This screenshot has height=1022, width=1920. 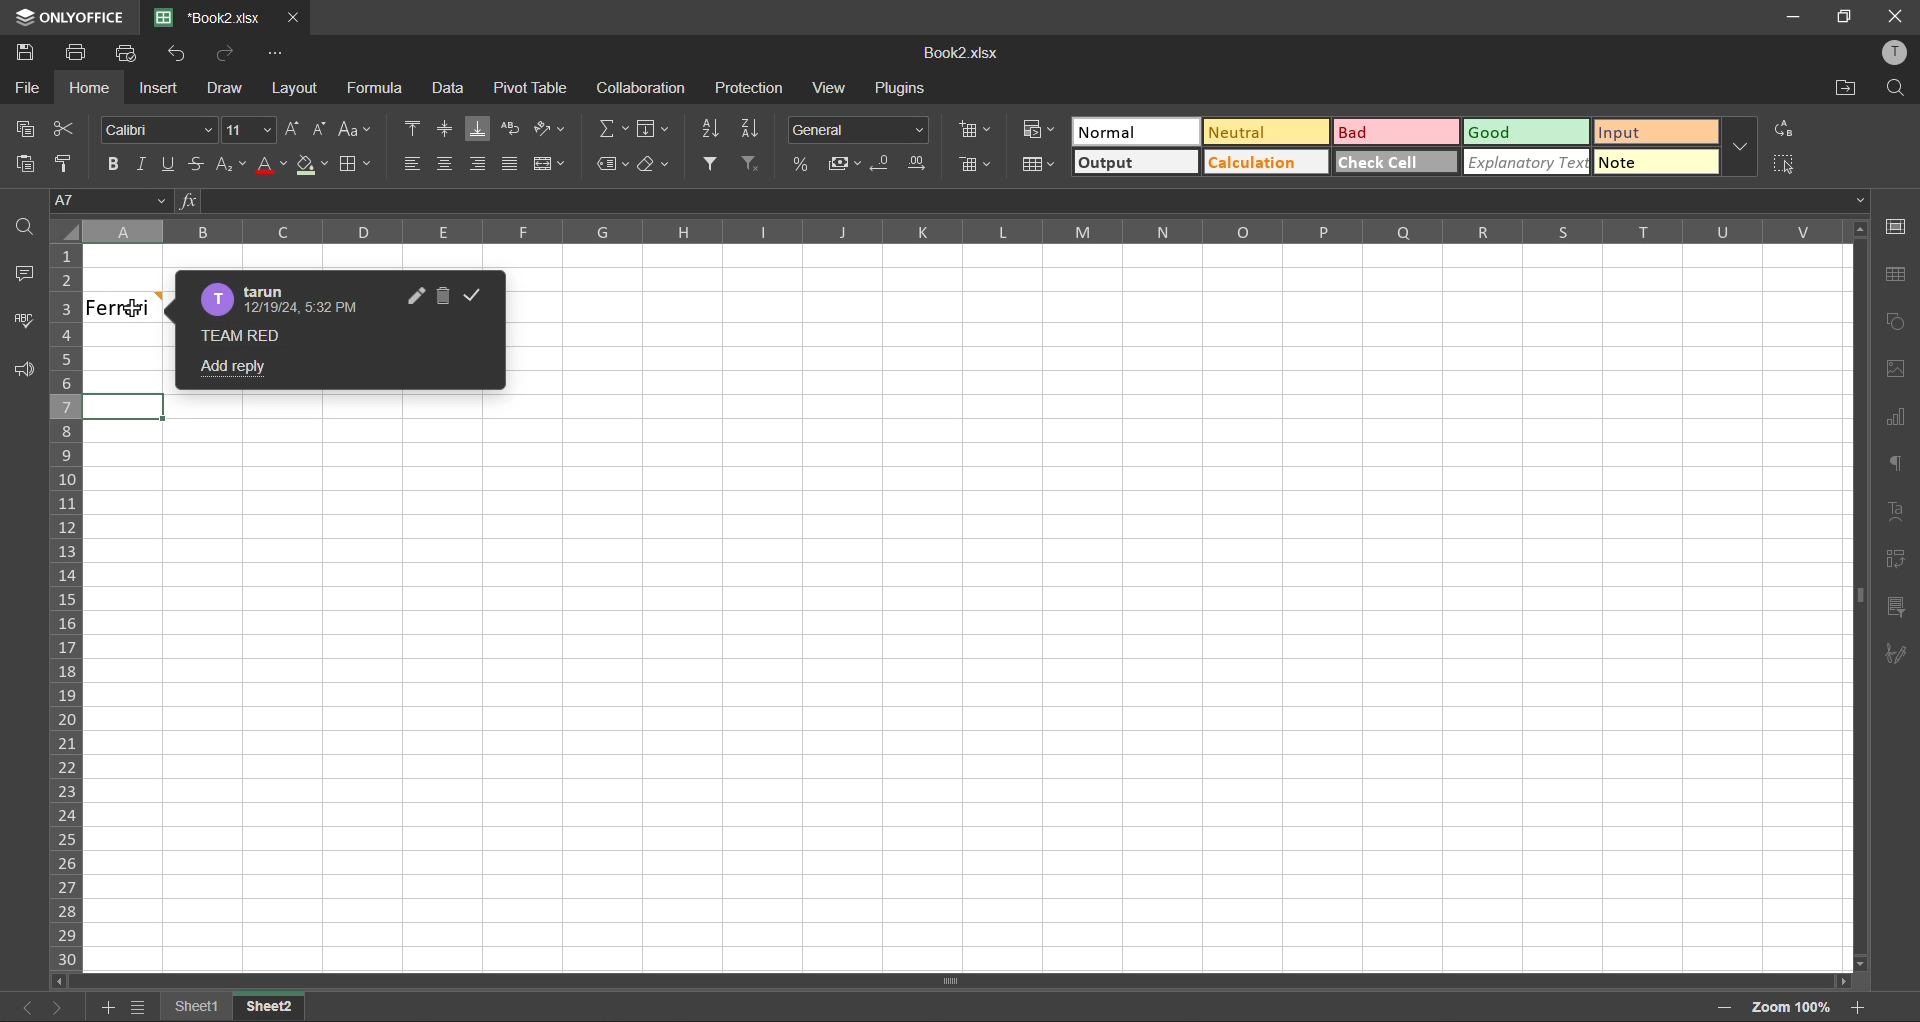 What do you see at coordinates (92, 90) in the screenshot?
I see `home` at bounding box center [92, 90].